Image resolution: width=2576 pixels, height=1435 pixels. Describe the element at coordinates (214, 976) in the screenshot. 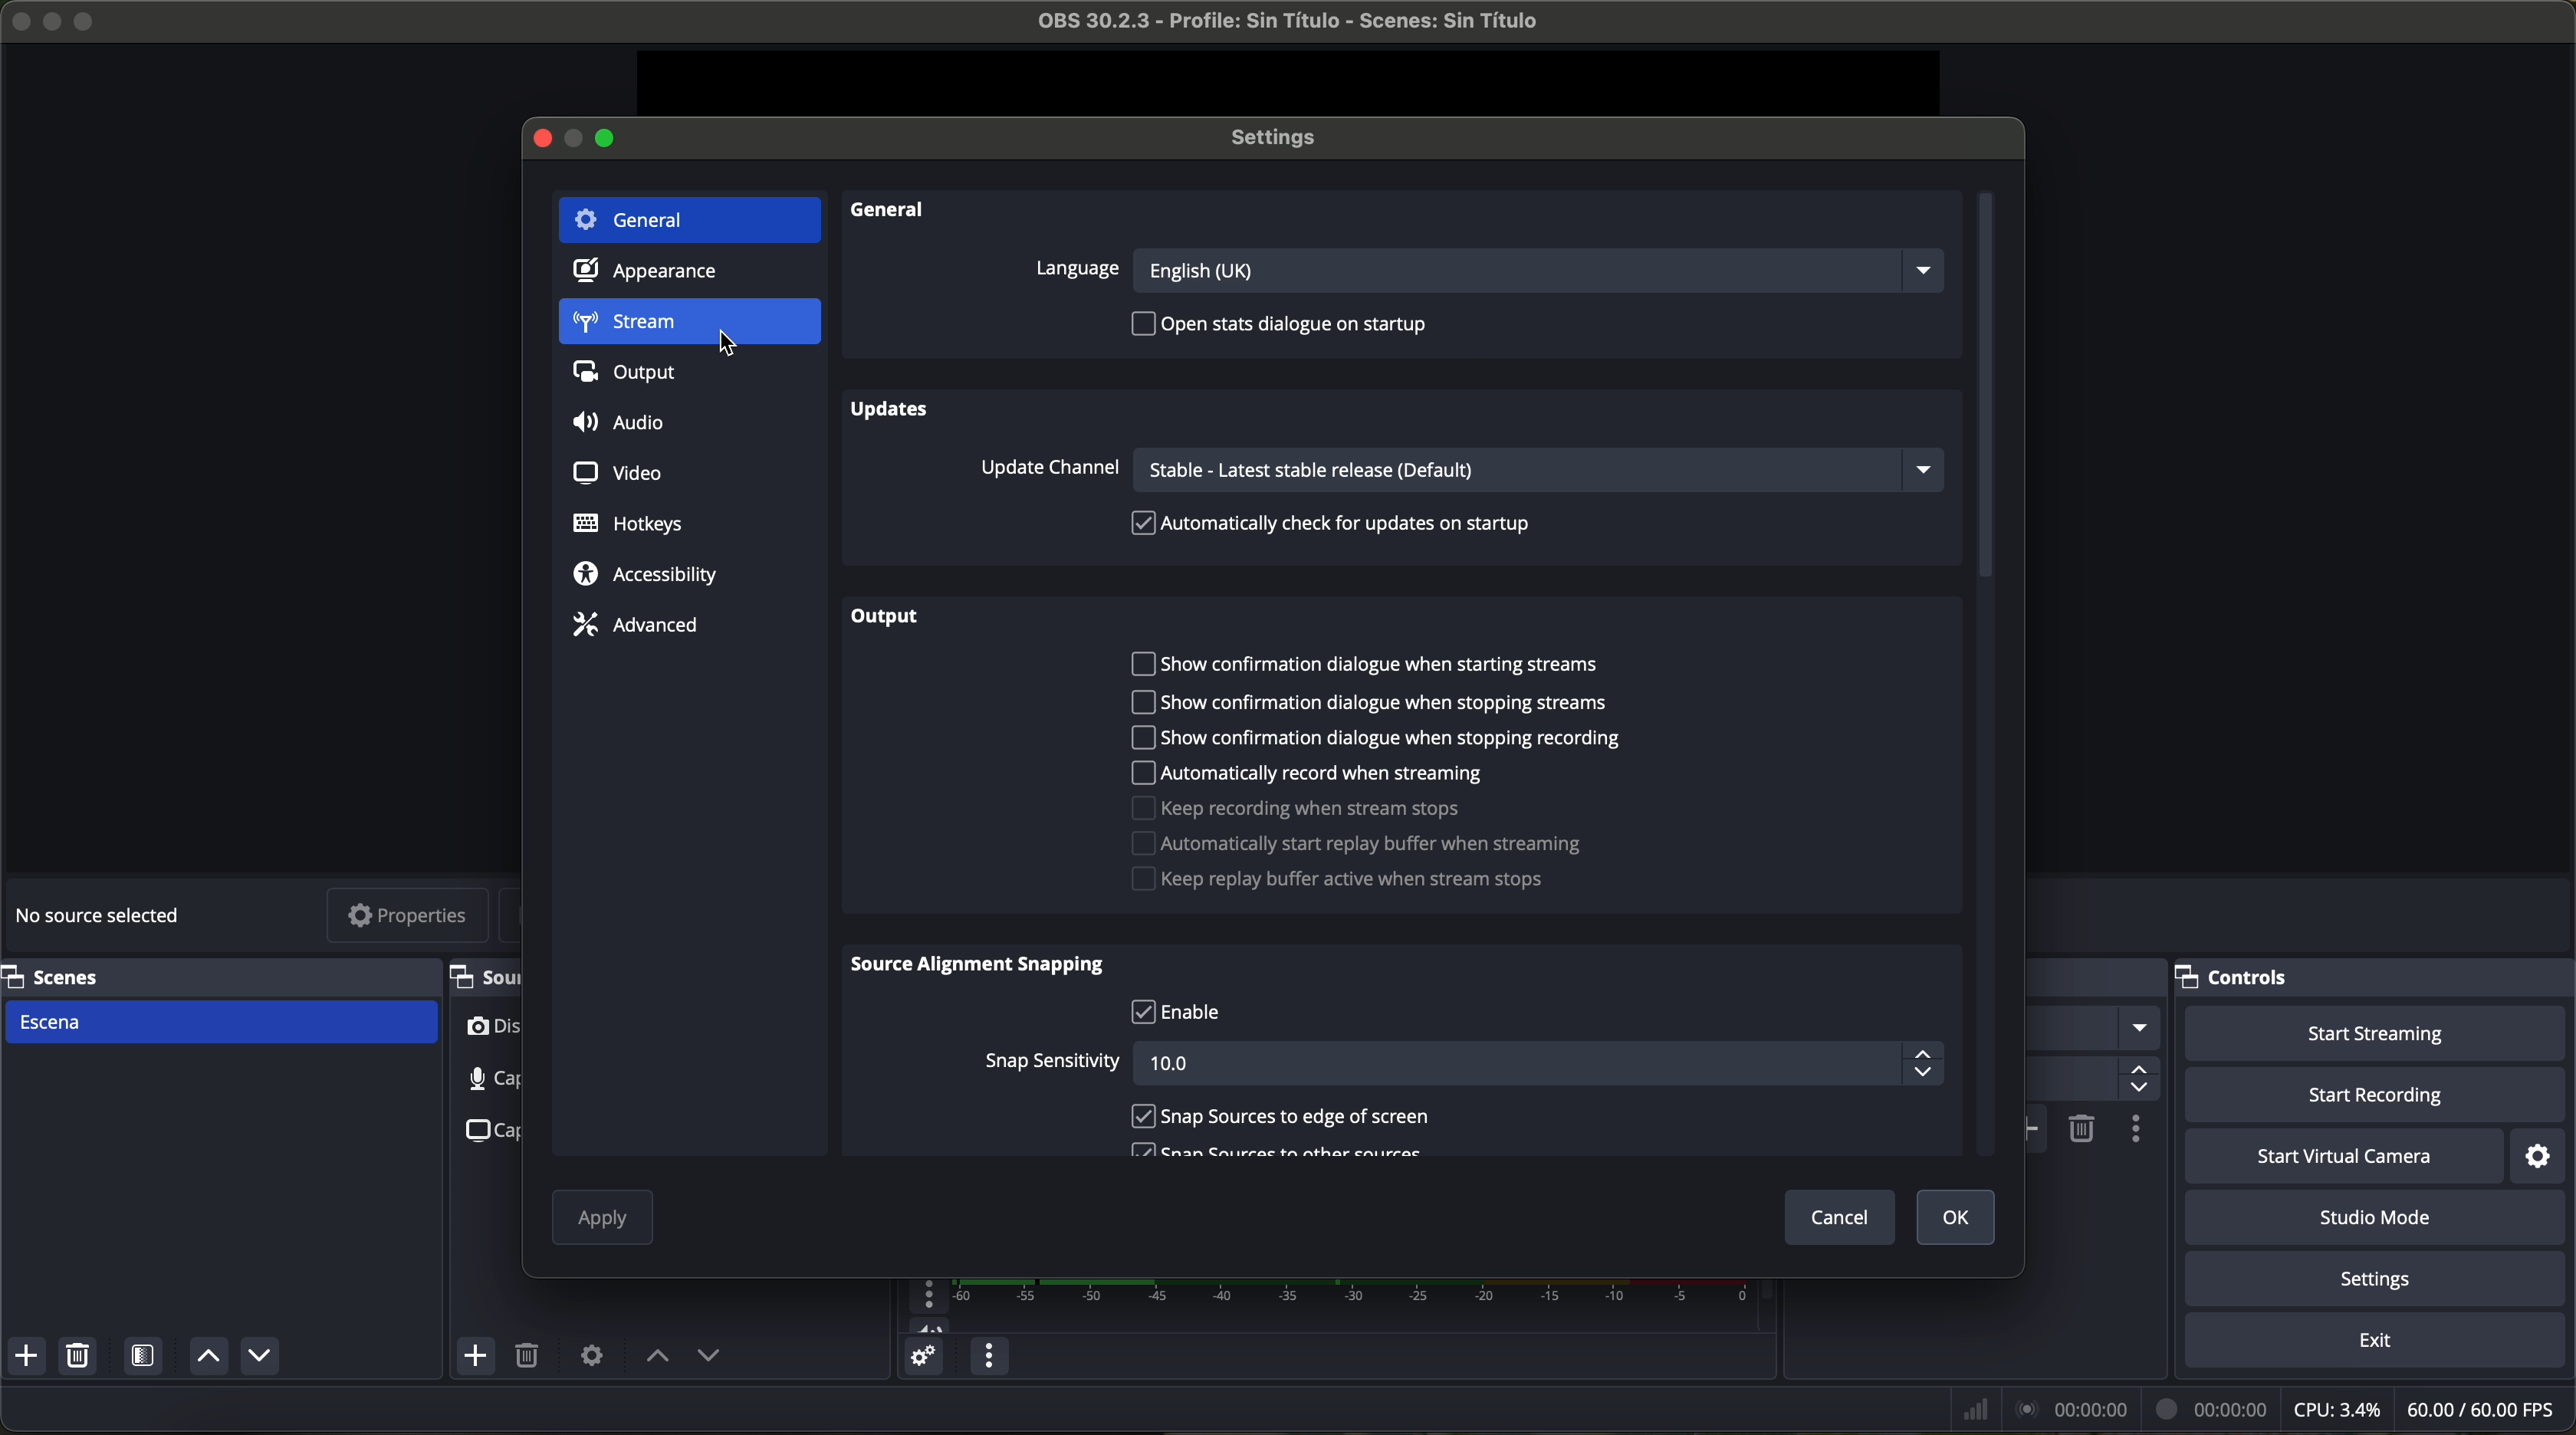

I see `scenes` at that location.